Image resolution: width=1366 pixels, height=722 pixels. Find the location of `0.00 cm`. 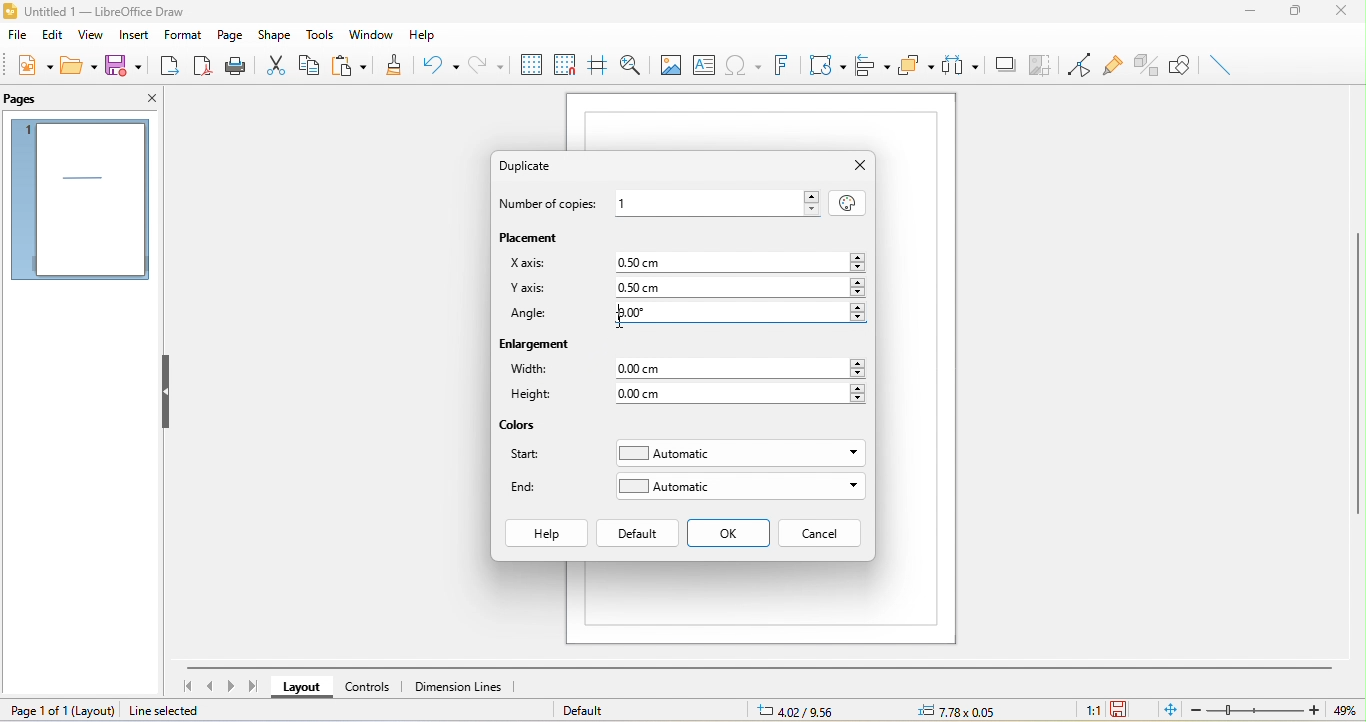

0.00 cm is located at coordinates (742, 393).